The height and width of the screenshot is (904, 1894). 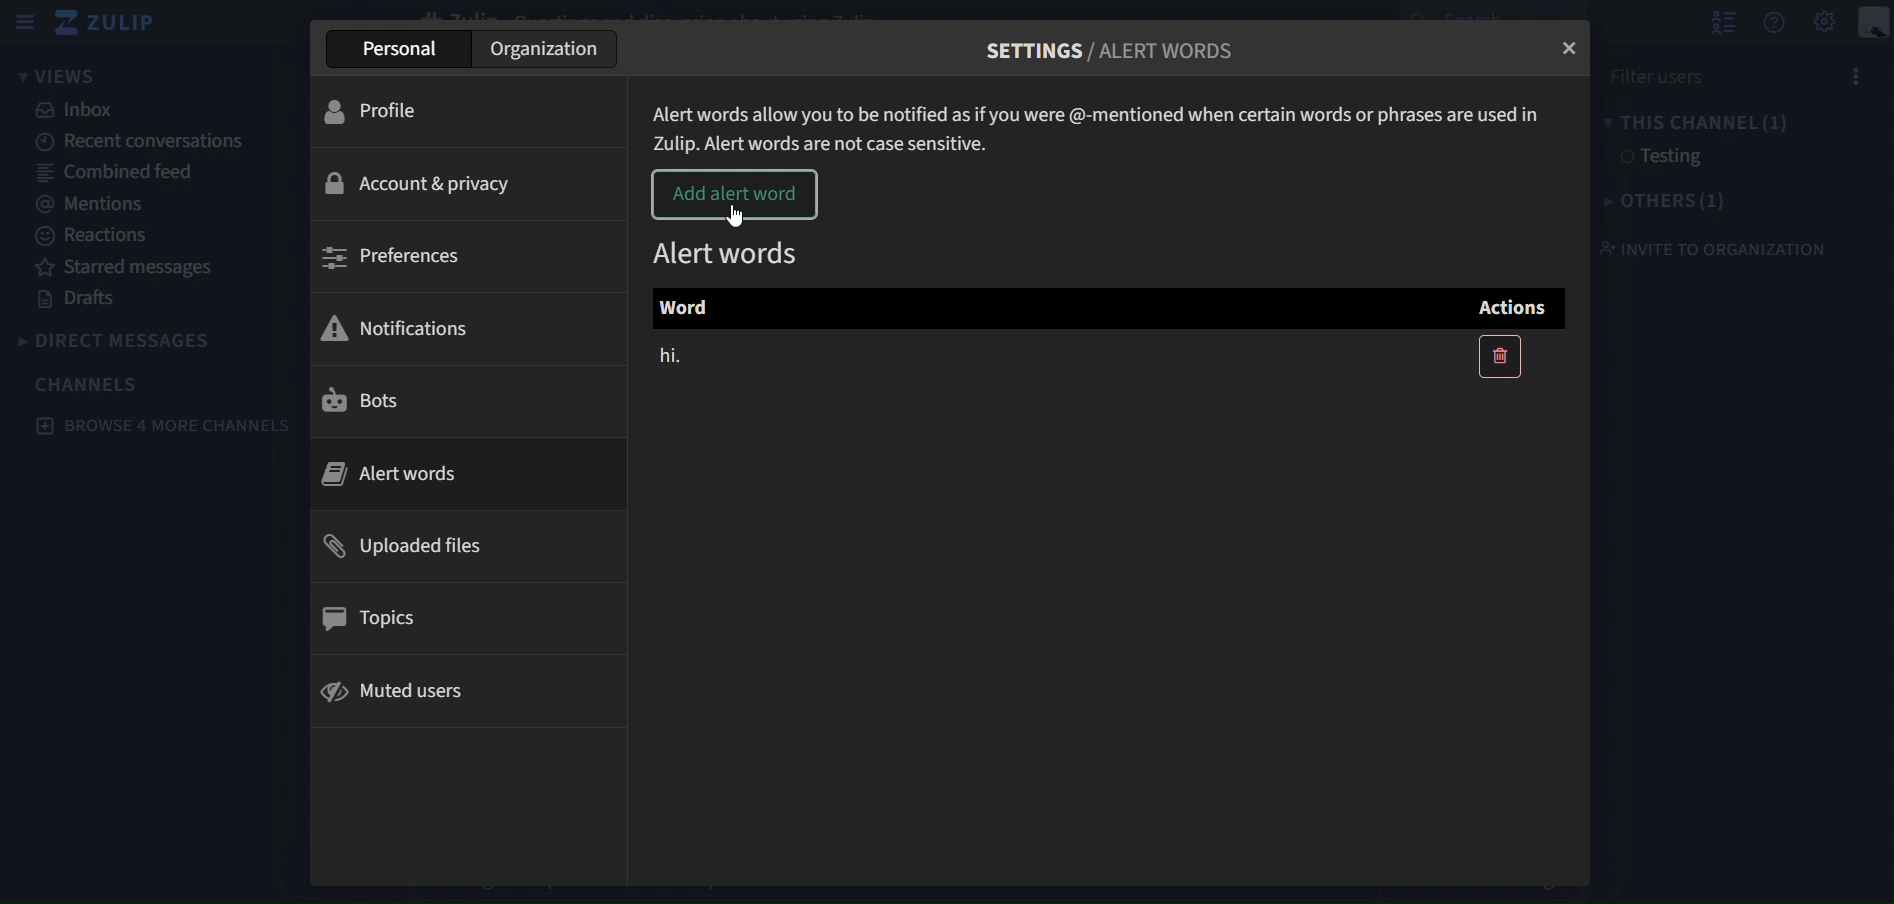 What do you see at coordinates (91, 384) in the screenshot?
I see `channels` at bounding box center [91, 384].